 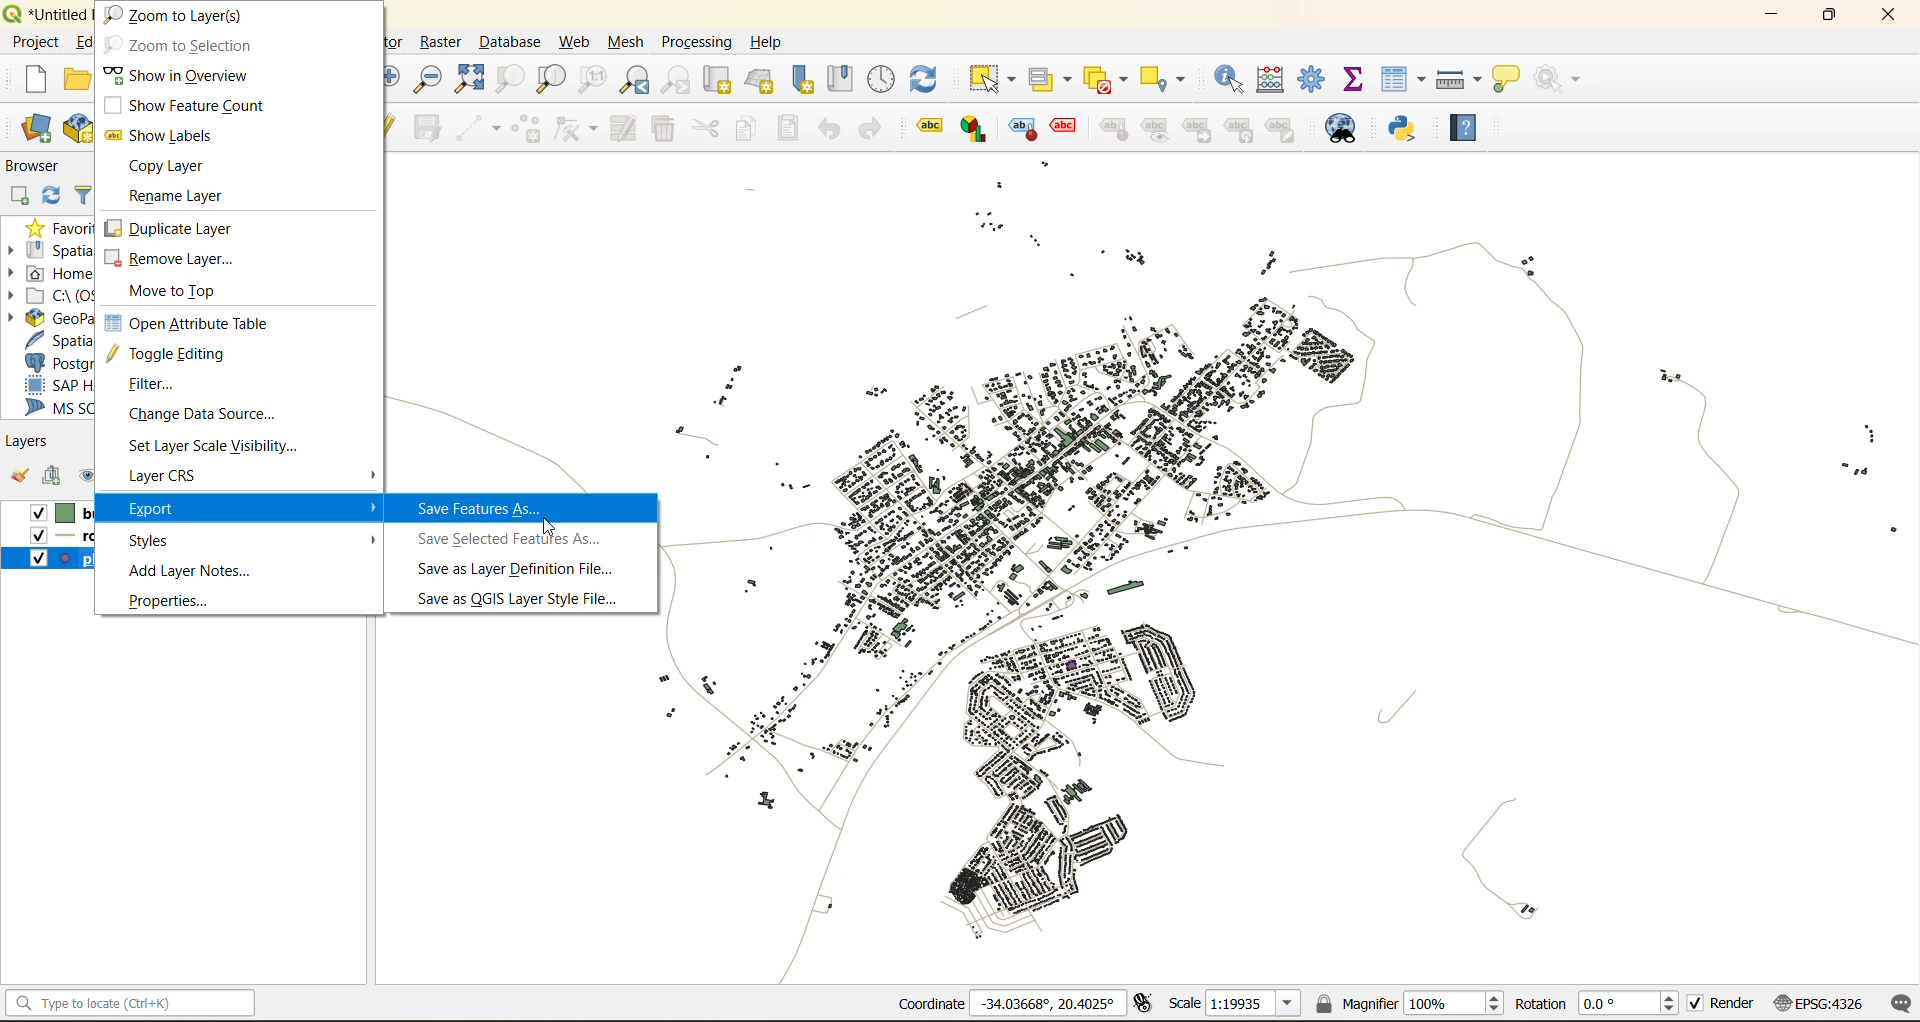 I want to click on zoom selection, so click(x=508, y=80).